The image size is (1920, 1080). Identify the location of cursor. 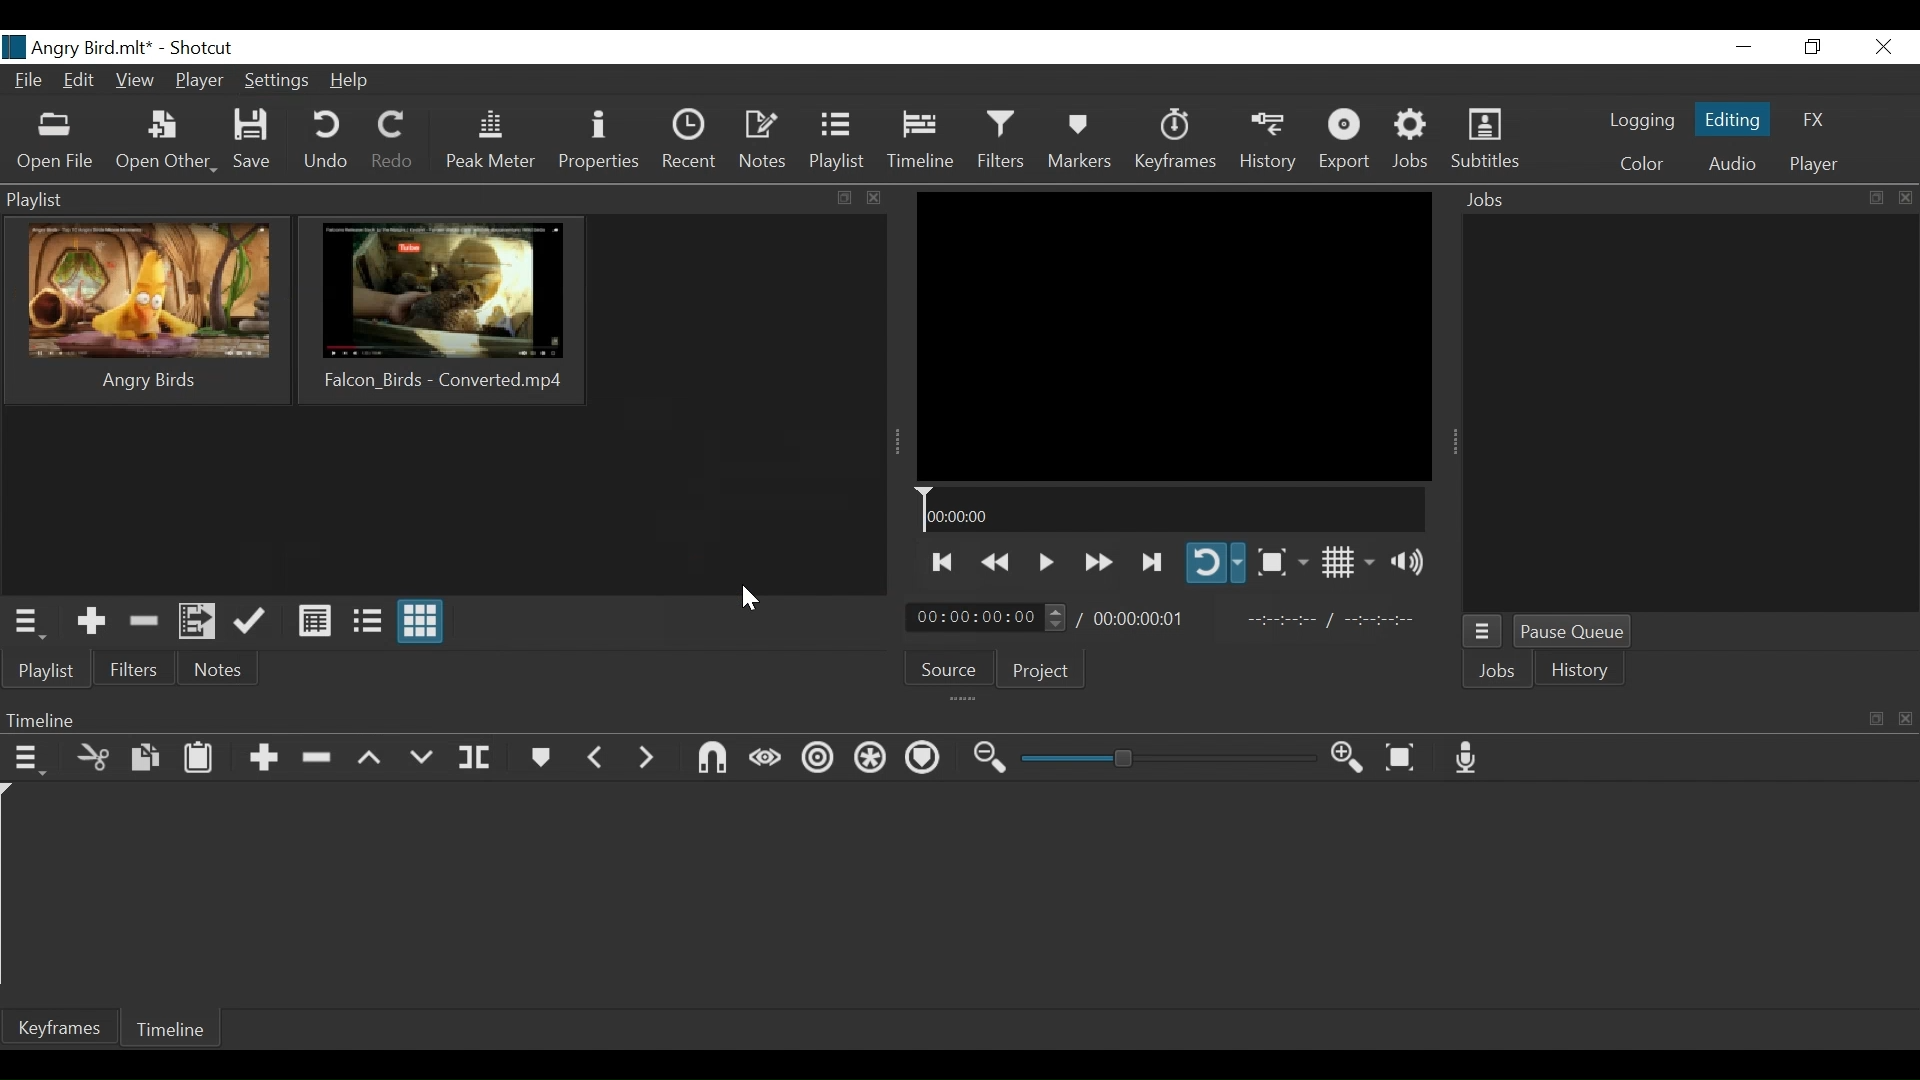
(747, 600).